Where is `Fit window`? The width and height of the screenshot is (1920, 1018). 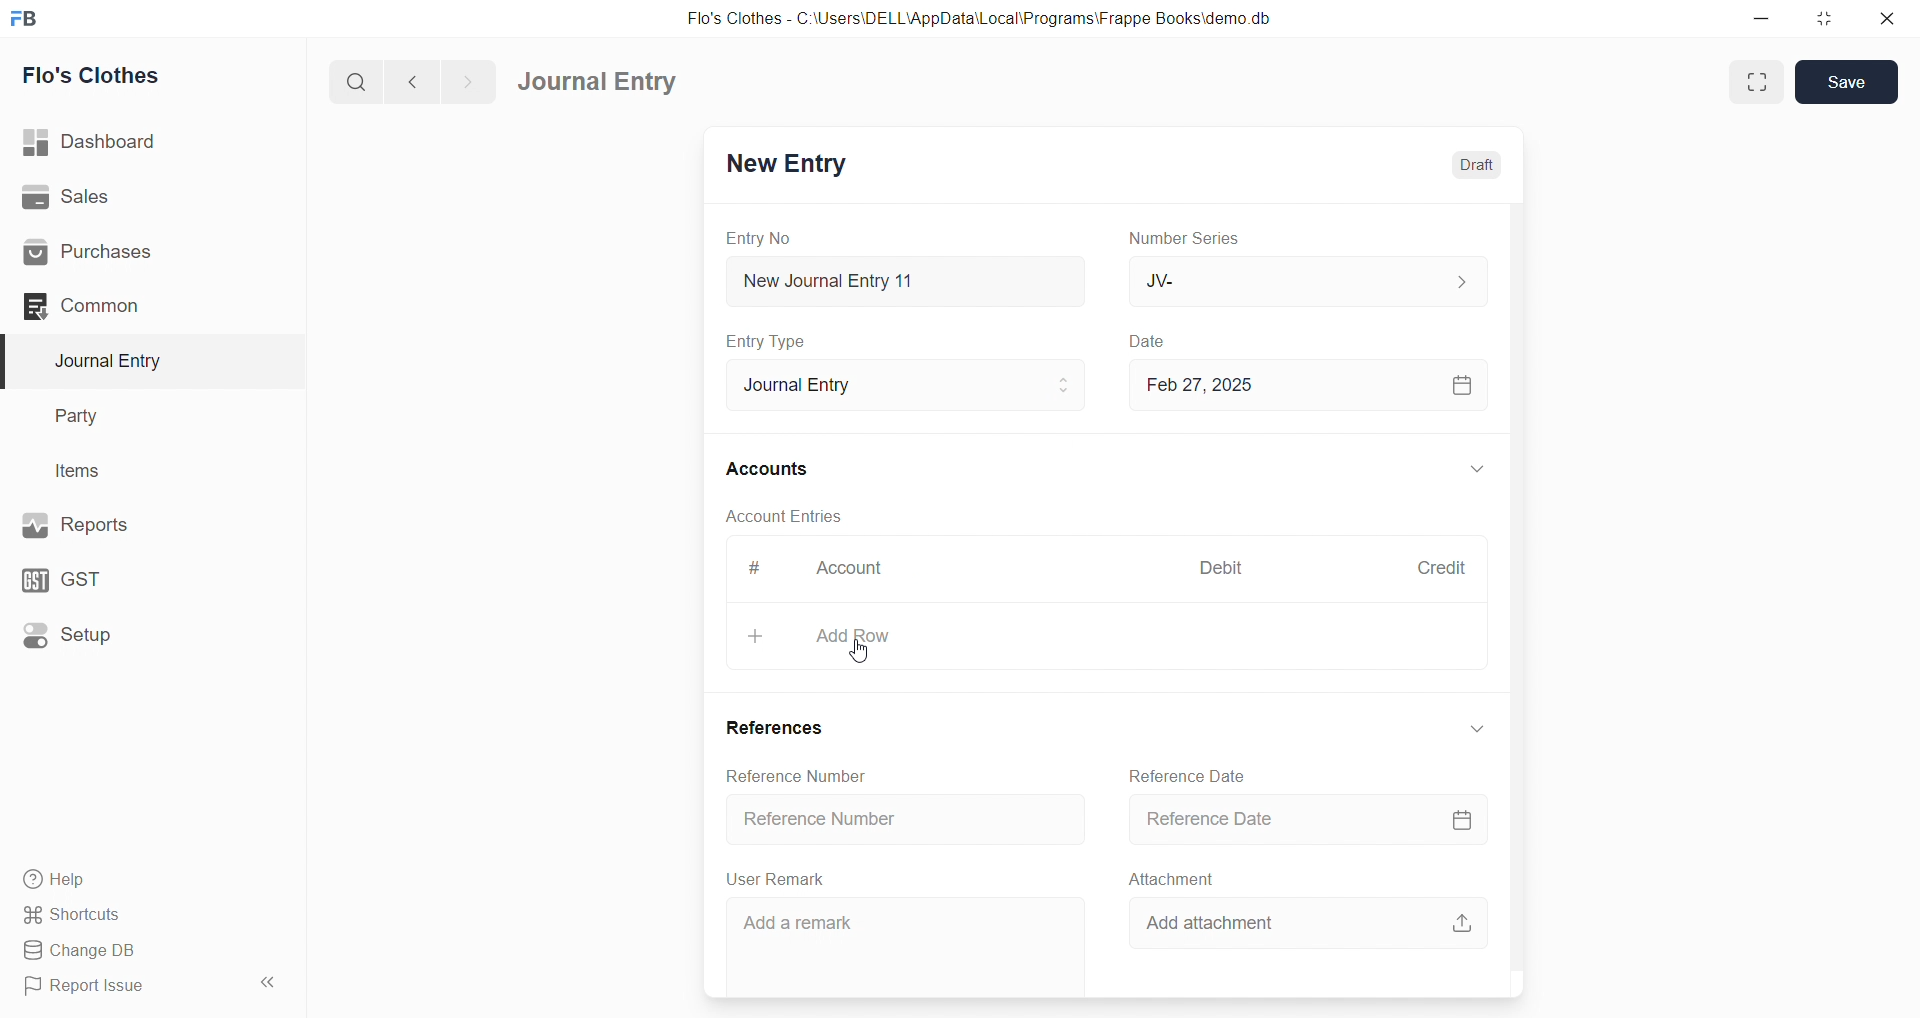
Fit window is located at coordinates (1754, 82).